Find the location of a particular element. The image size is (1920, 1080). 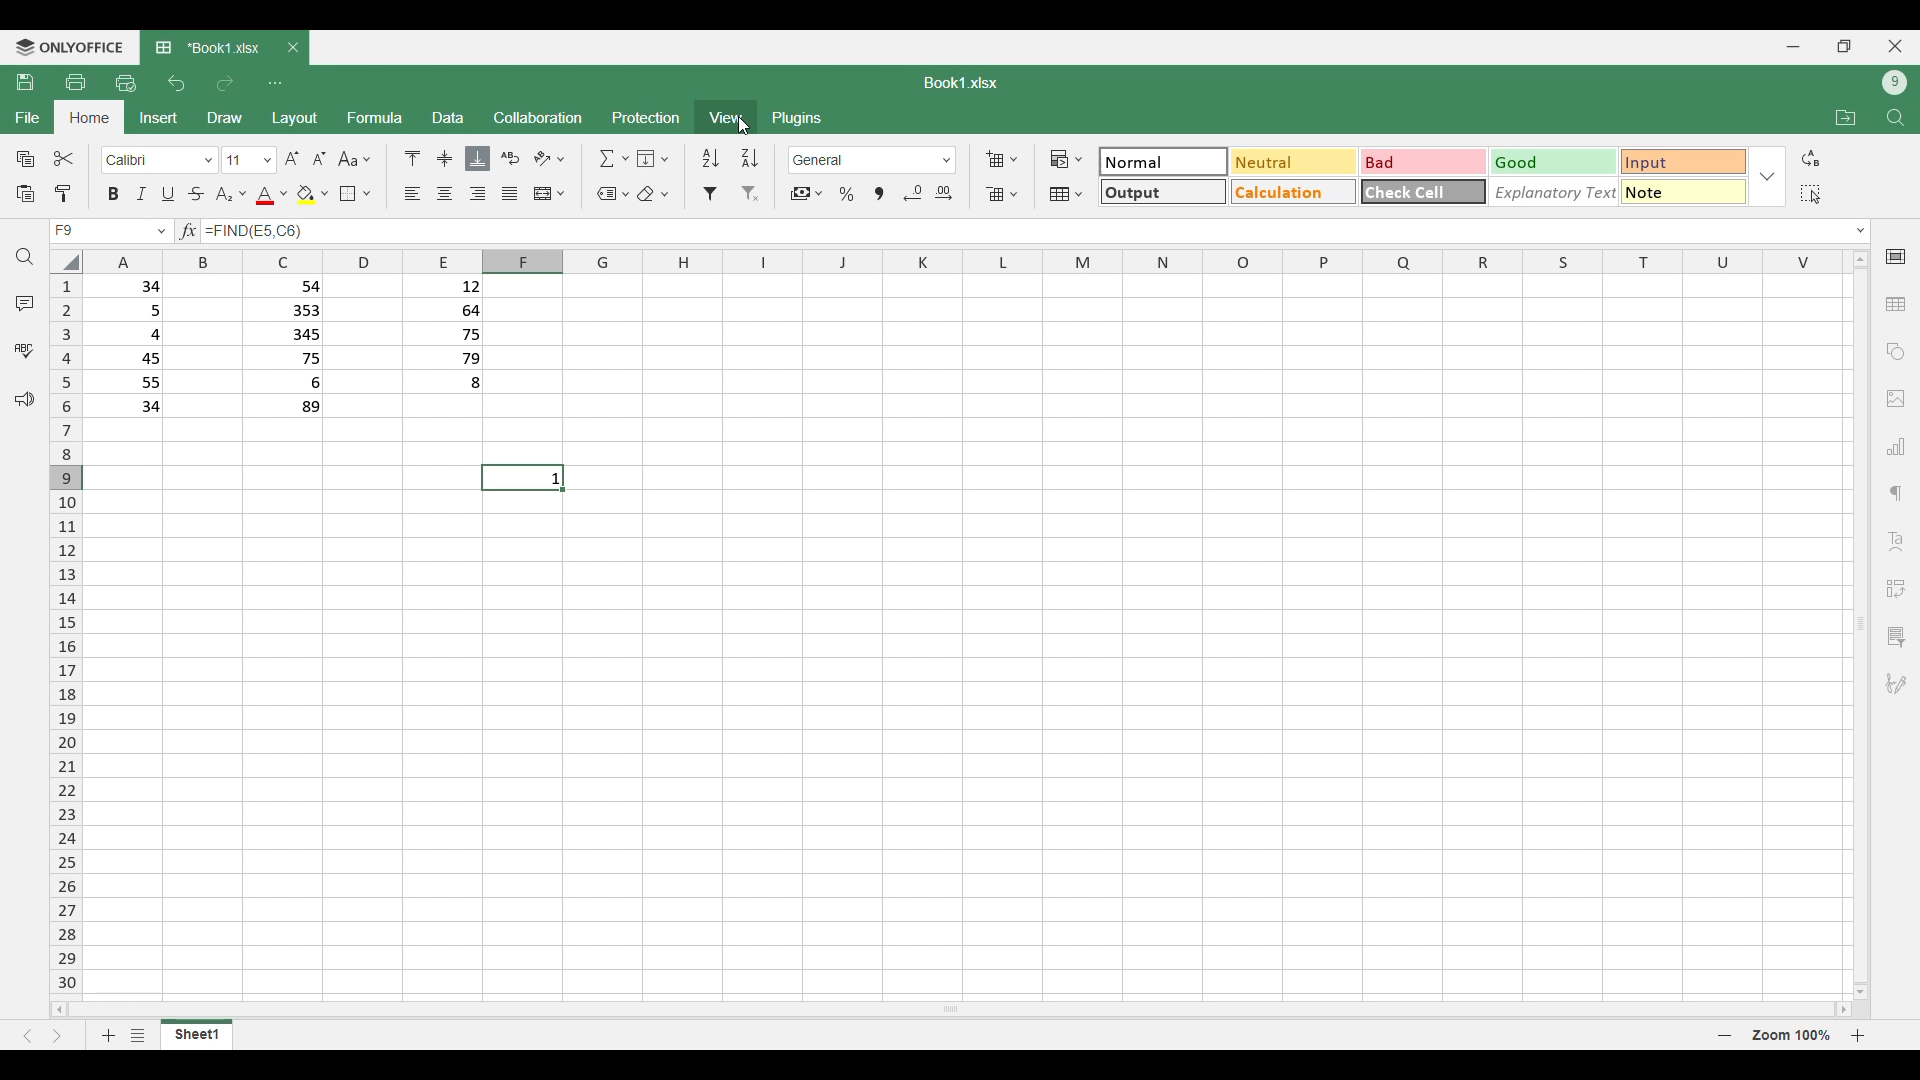

Underline is located at coordinates (168, 194).